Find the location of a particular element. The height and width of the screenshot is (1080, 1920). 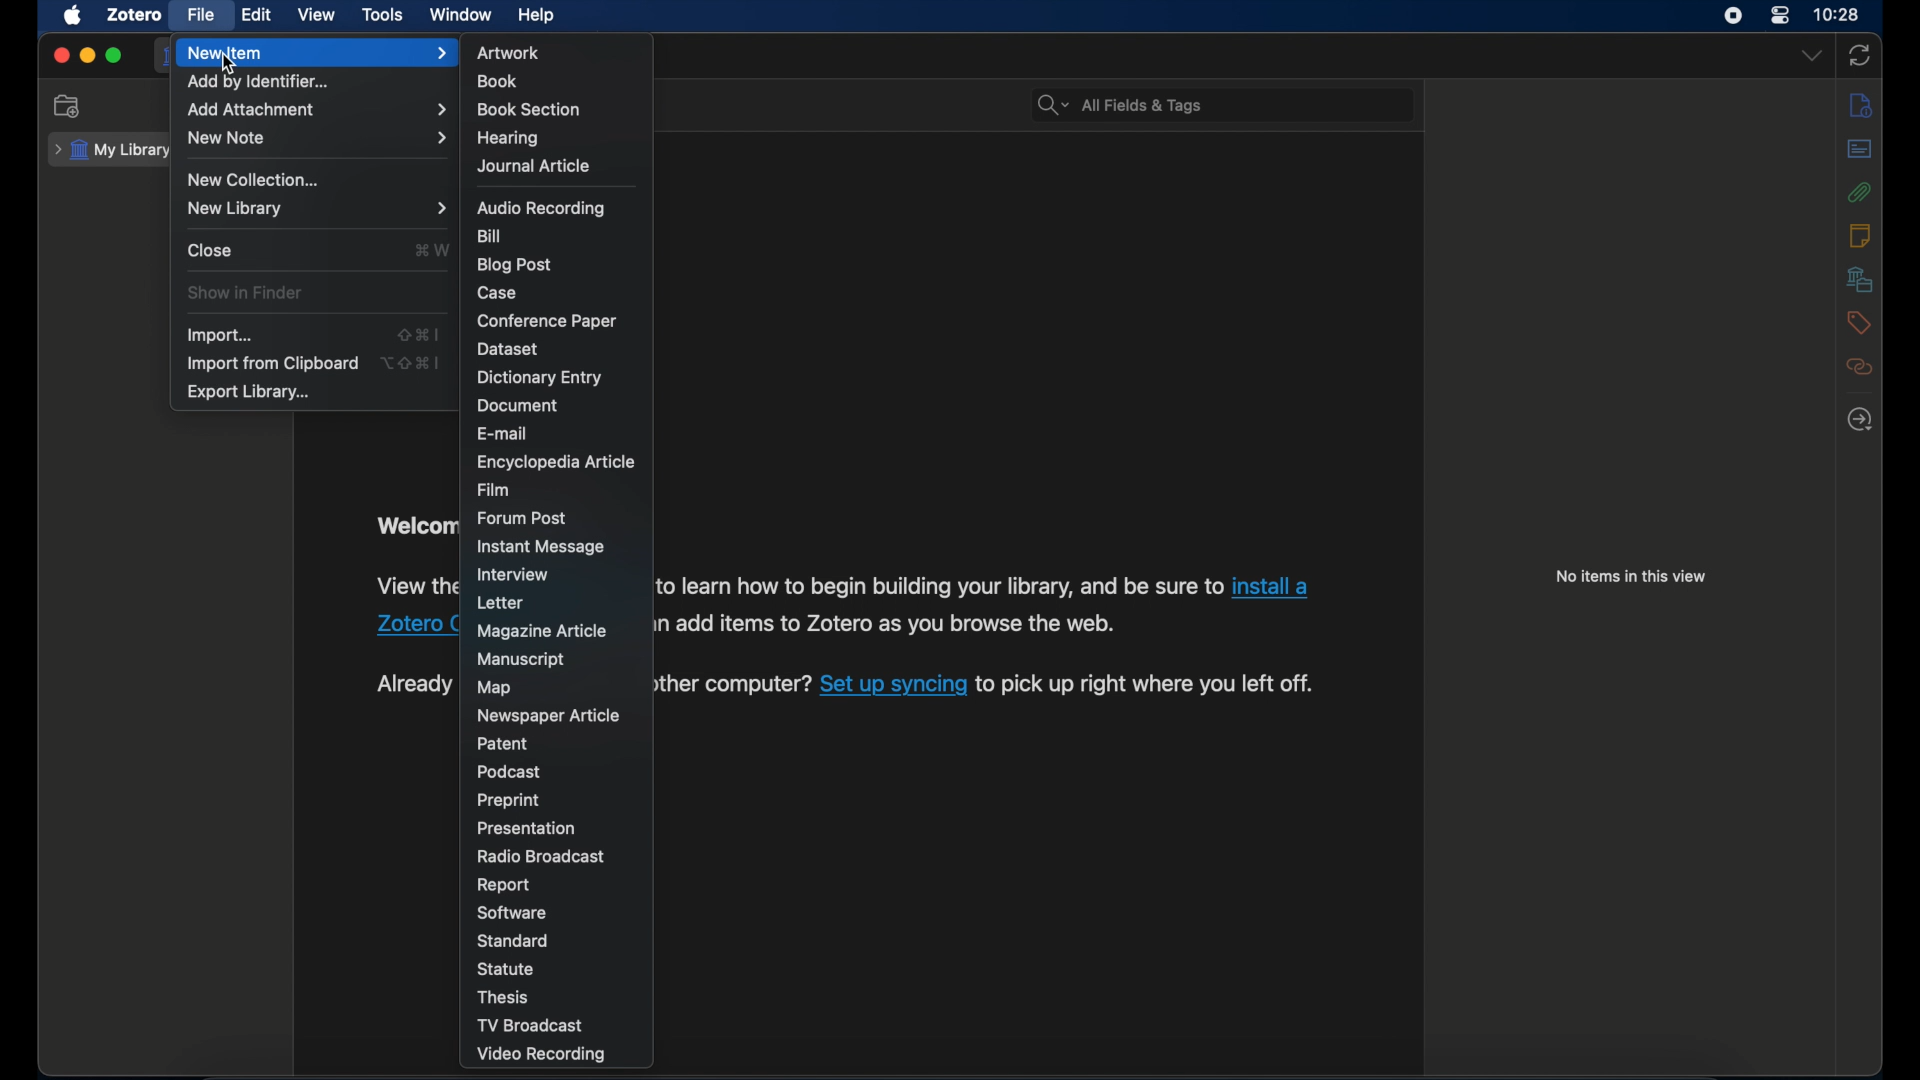

manuscript is located at coordinates (522, 659).